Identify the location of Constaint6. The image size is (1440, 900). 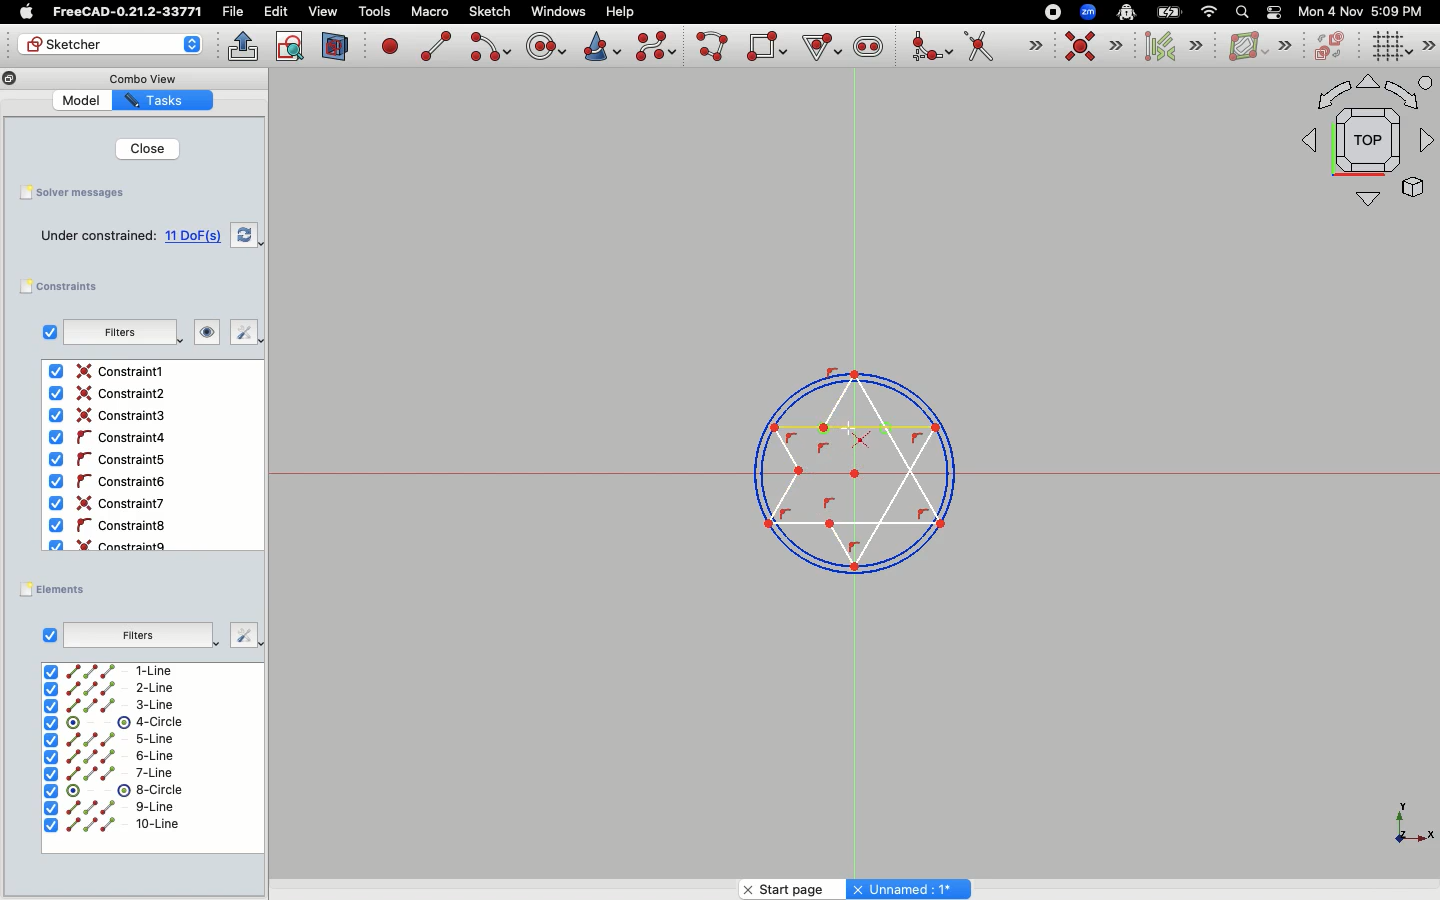
(111, 482).